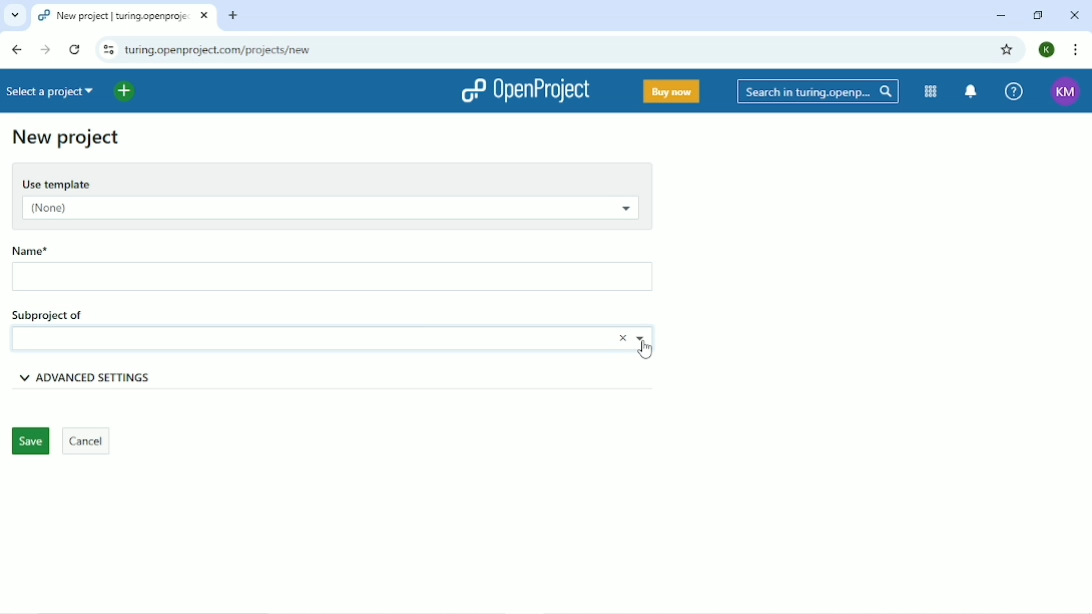 This screenshot has width=1092, height=614. Describe the element at coordinates (1007, 49) in the screenshot. I see `Bookmark this tab` at that location.